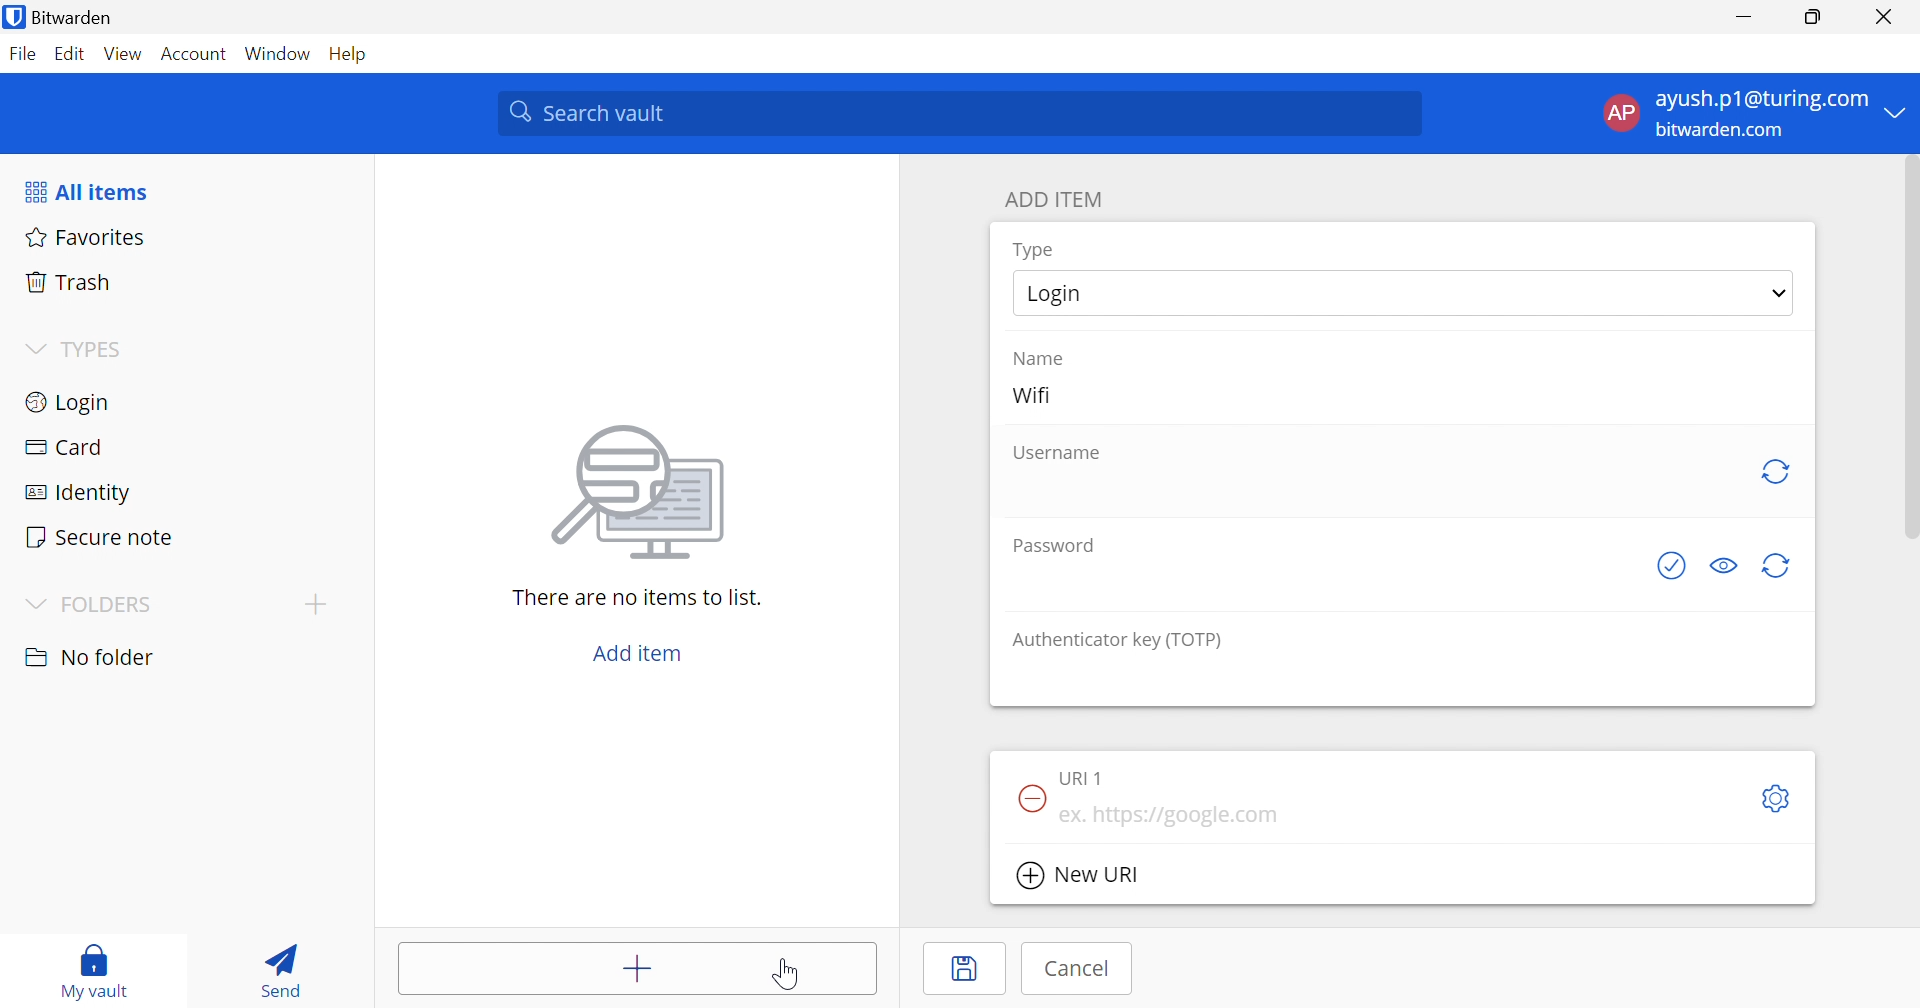  I want to click on Authenticator key (TOTP), so click(1117, 640).